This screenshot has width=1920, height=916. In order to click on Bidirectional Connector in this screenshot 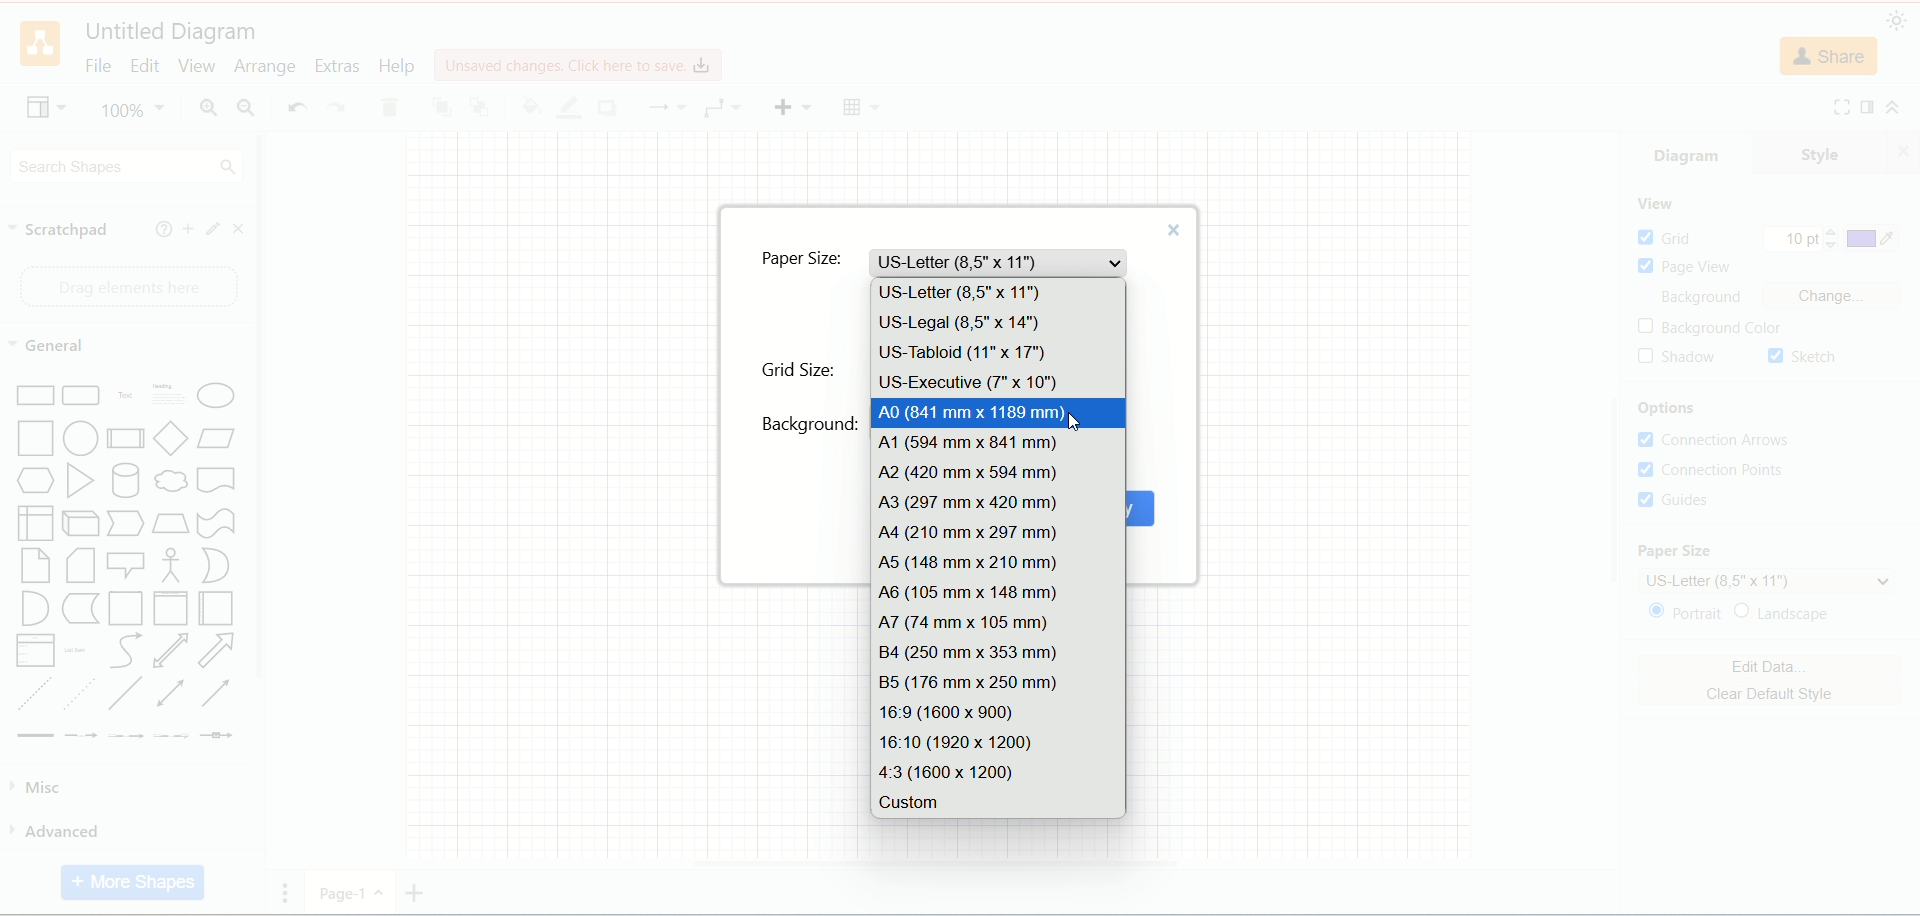, I will do `click(175, 694)`.